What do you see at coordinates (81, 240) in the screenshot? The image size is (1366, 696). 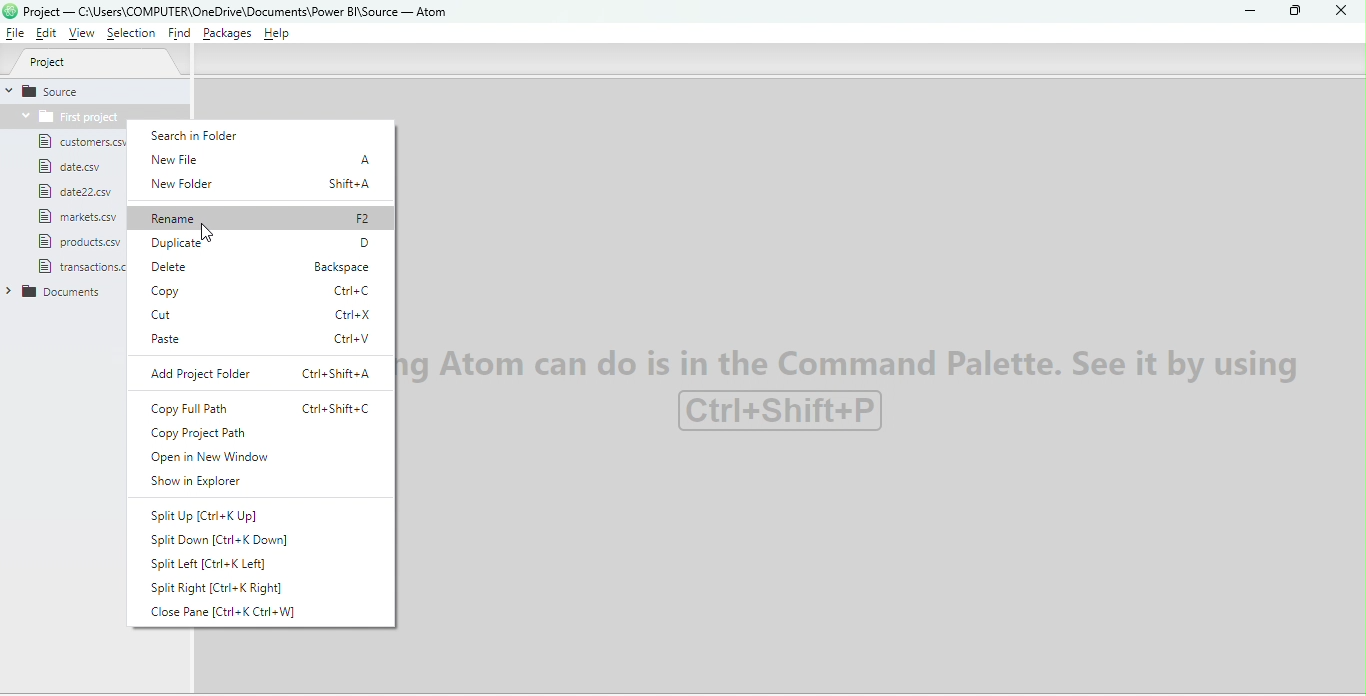 I see `File` at bounding box center [81, 240].